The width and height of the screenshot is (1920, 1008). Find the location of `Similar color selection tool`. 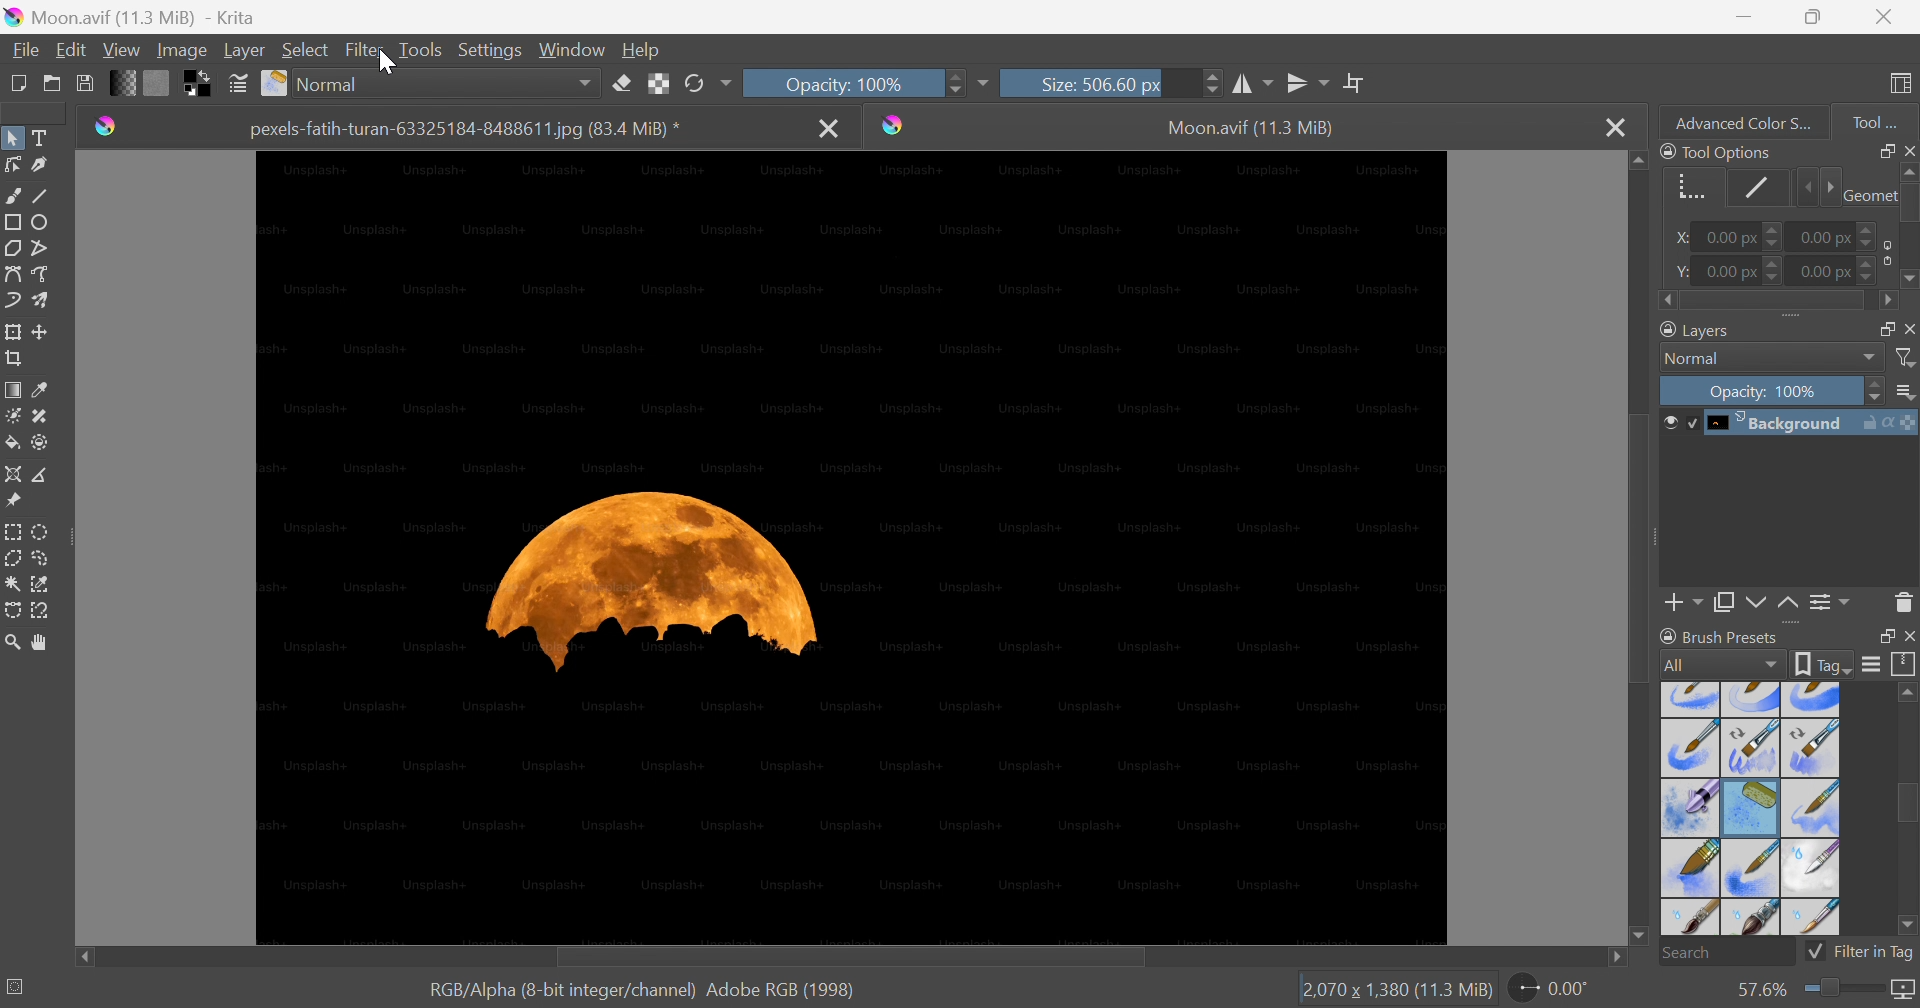

Similar color selection tool is located at coordinates (41, 585).